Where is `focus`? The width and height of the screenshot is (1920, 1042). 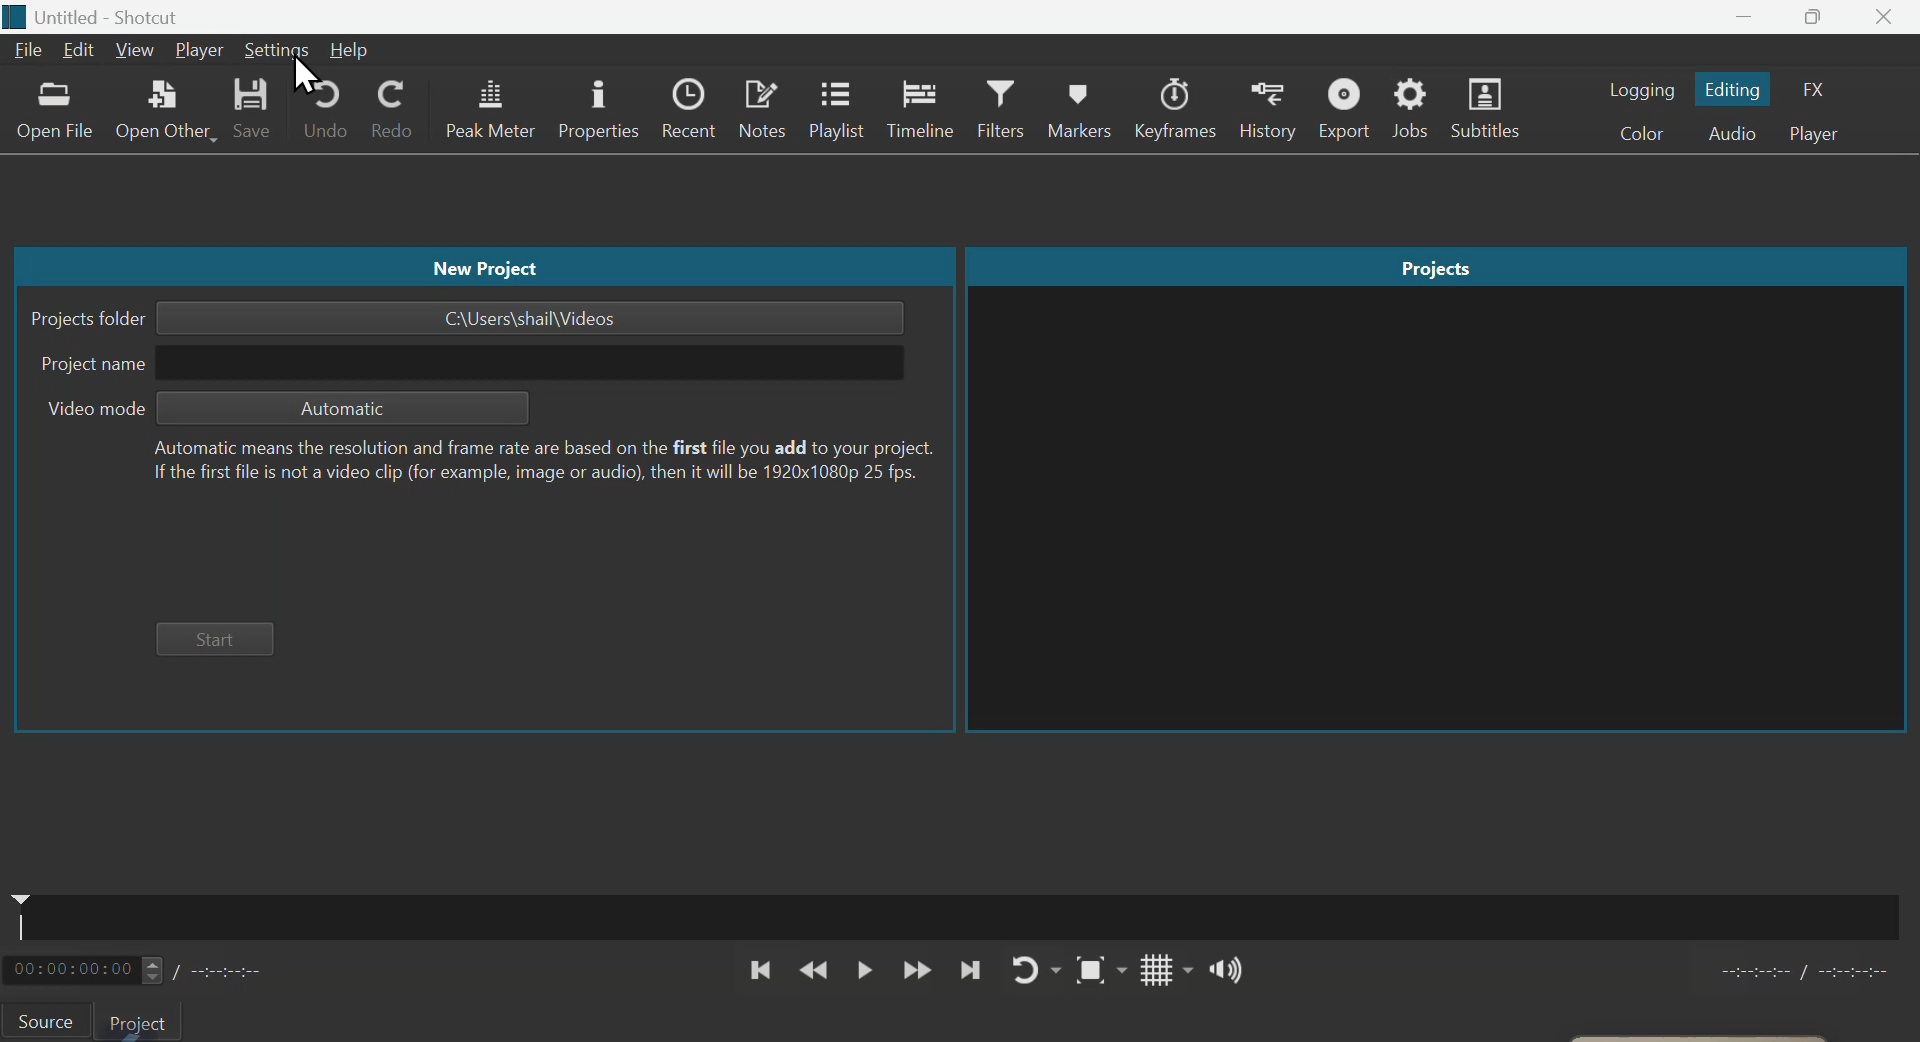
focus is located at coordinates (1090, 970).